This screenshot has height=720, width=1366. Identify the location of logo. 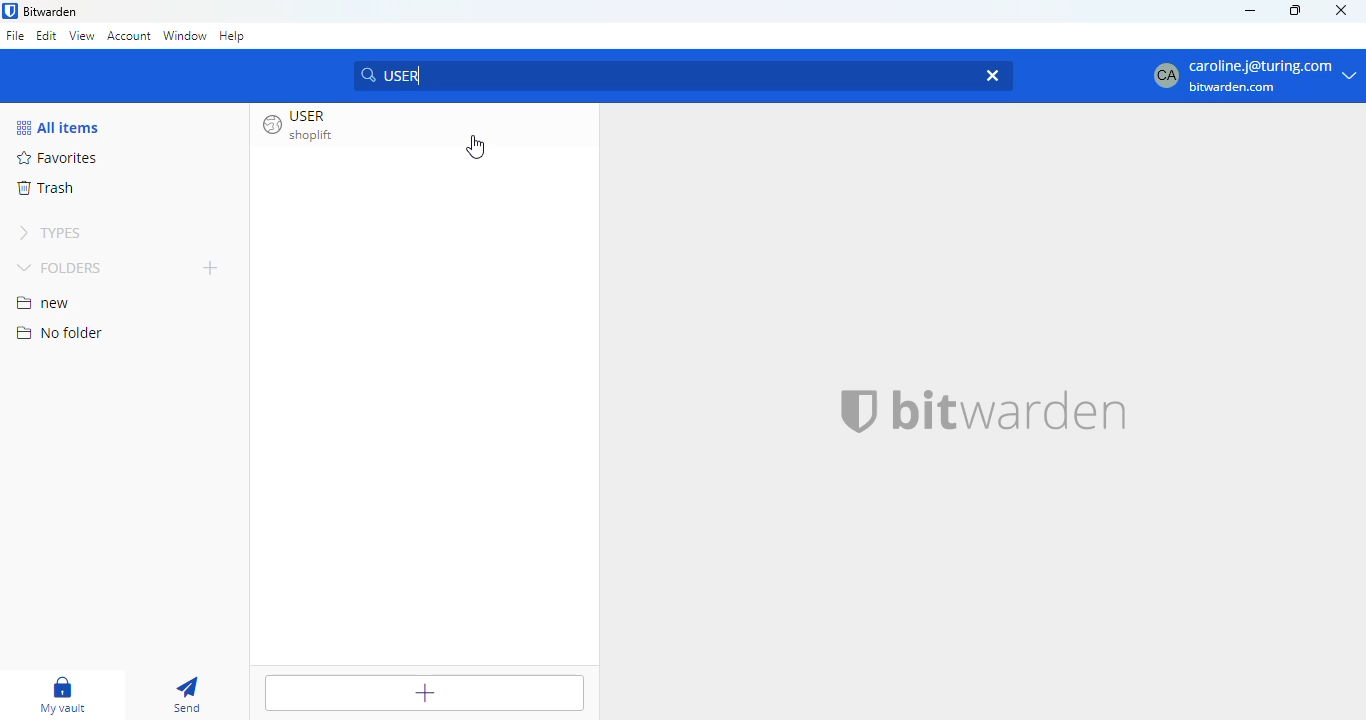
(10, 10).